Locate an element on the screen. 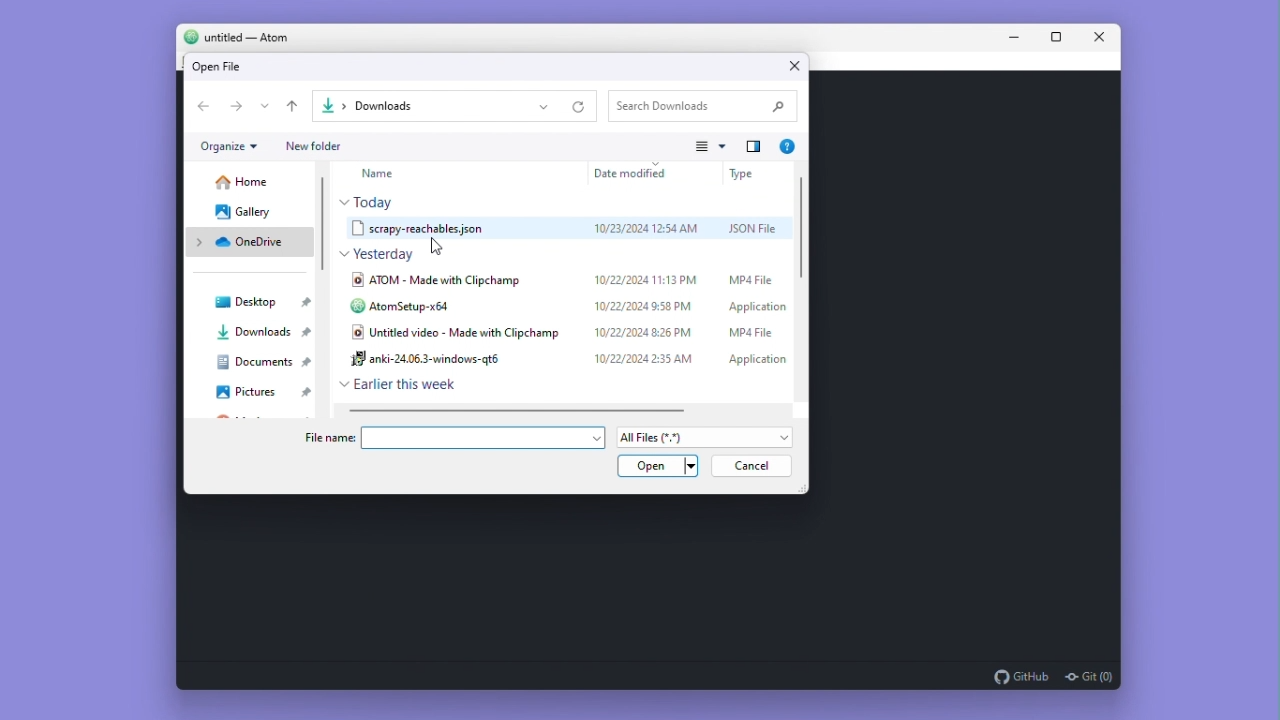  scrapy.reachables.json 10/23/2024 12:54AM JSON File is located at coordinates (566, 228).